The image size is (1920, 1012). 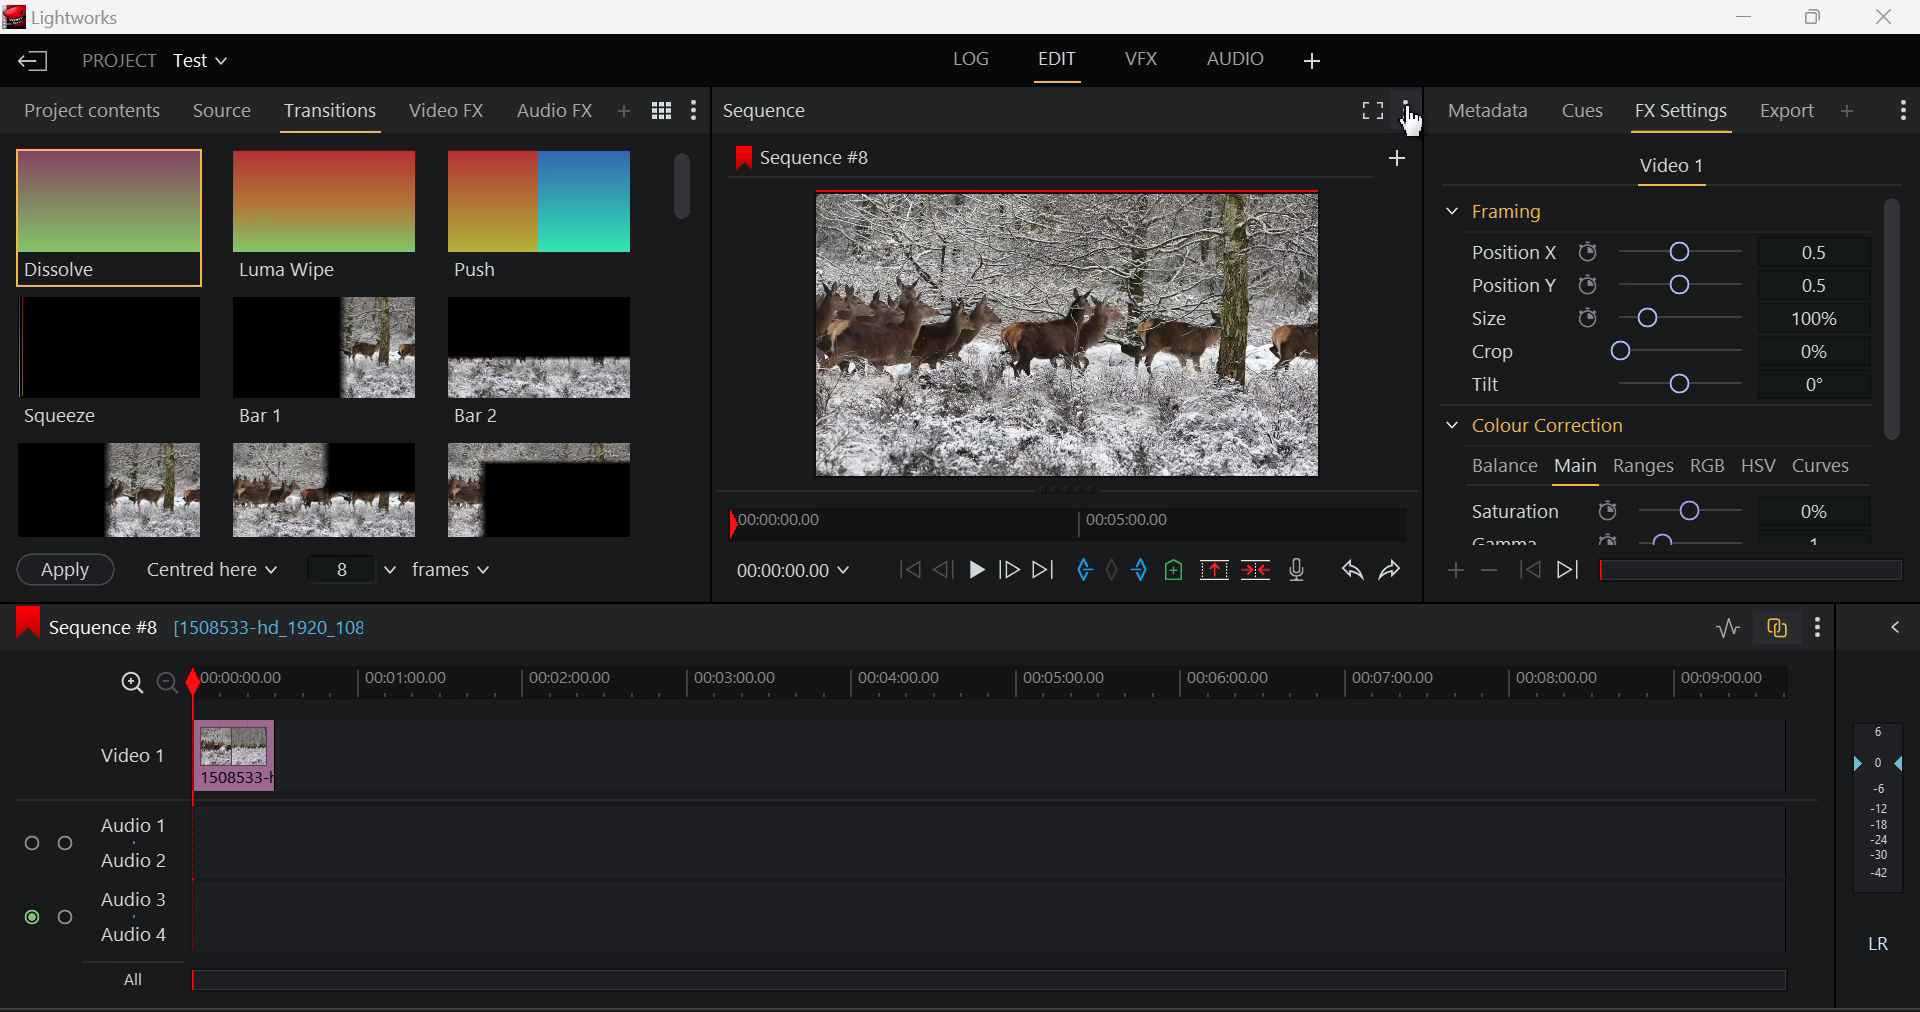 What do you see at coordinates (976, 59) in the screenshot?
I see `LOG Layout` at bounding box center [976, 59].